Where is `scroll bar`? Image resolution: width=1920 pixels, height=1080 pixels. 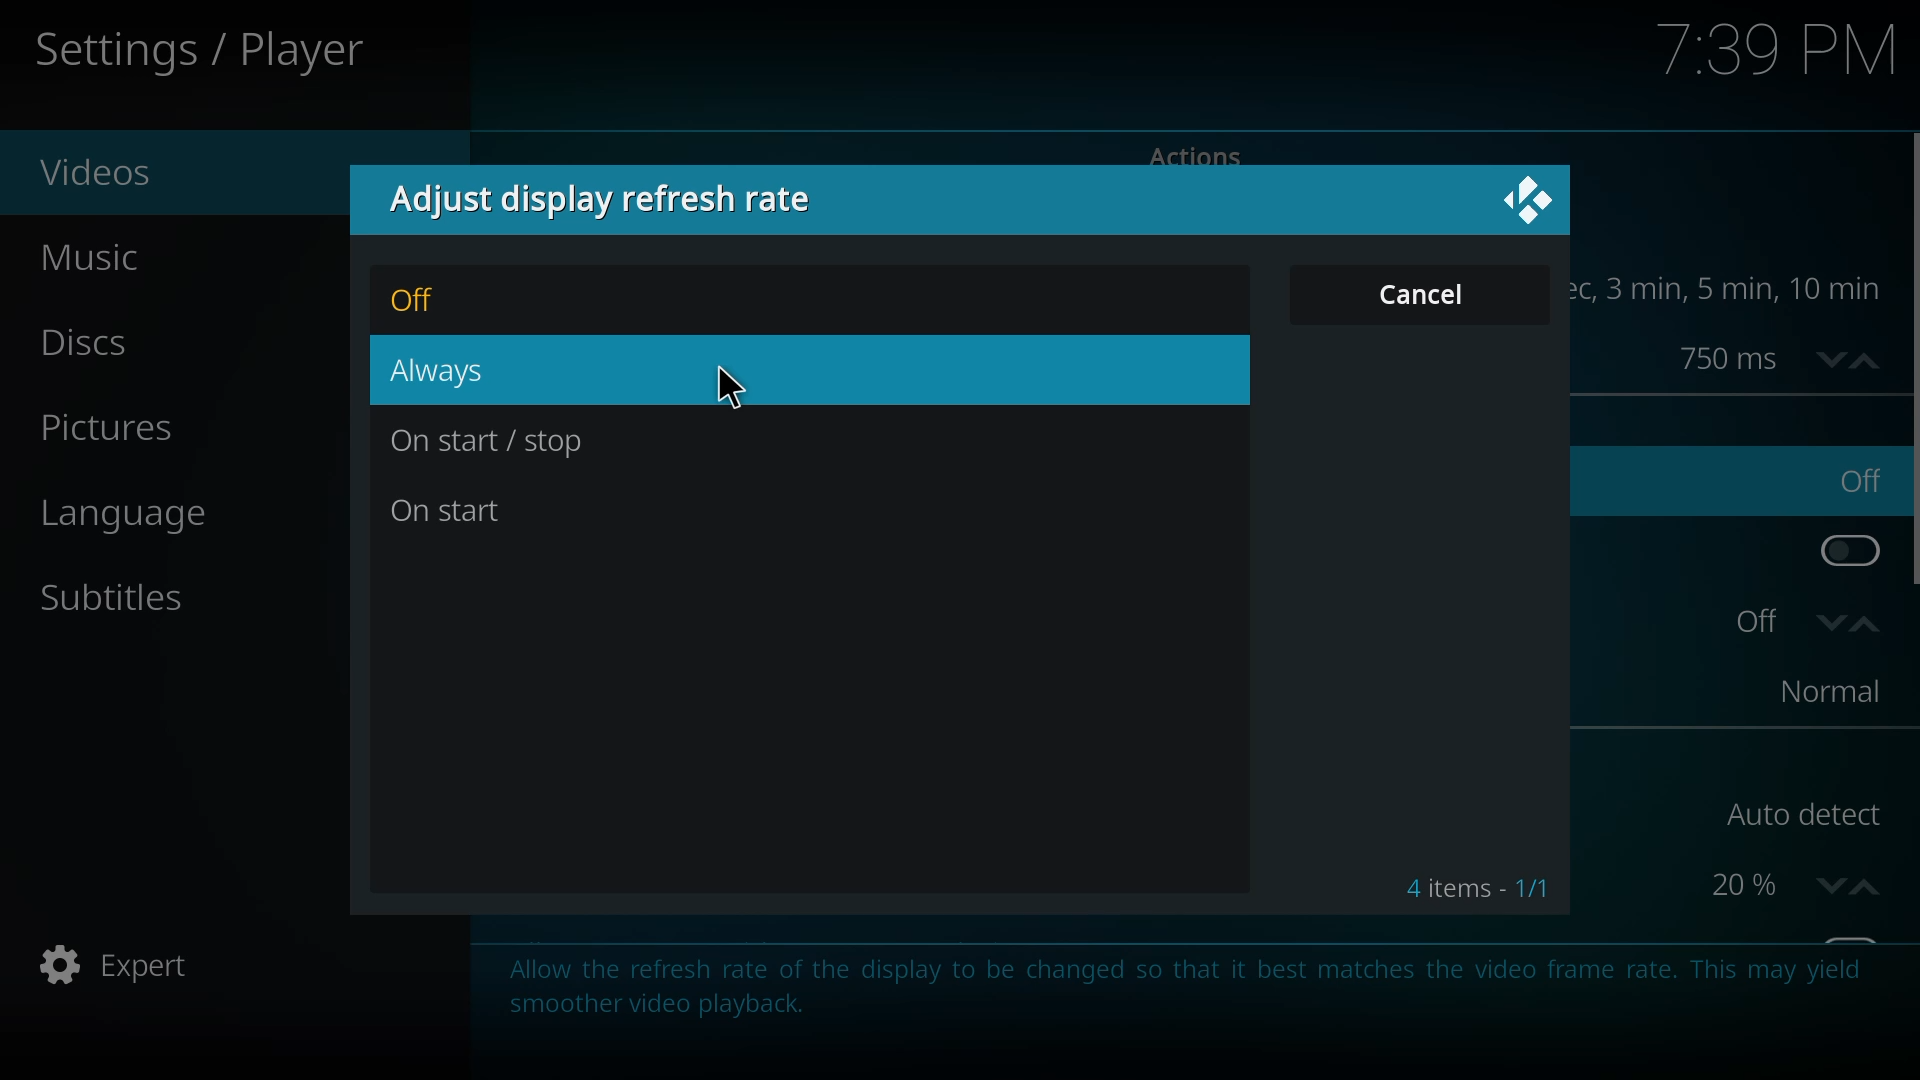 scroll bar is located at coordinates (1917, 360).